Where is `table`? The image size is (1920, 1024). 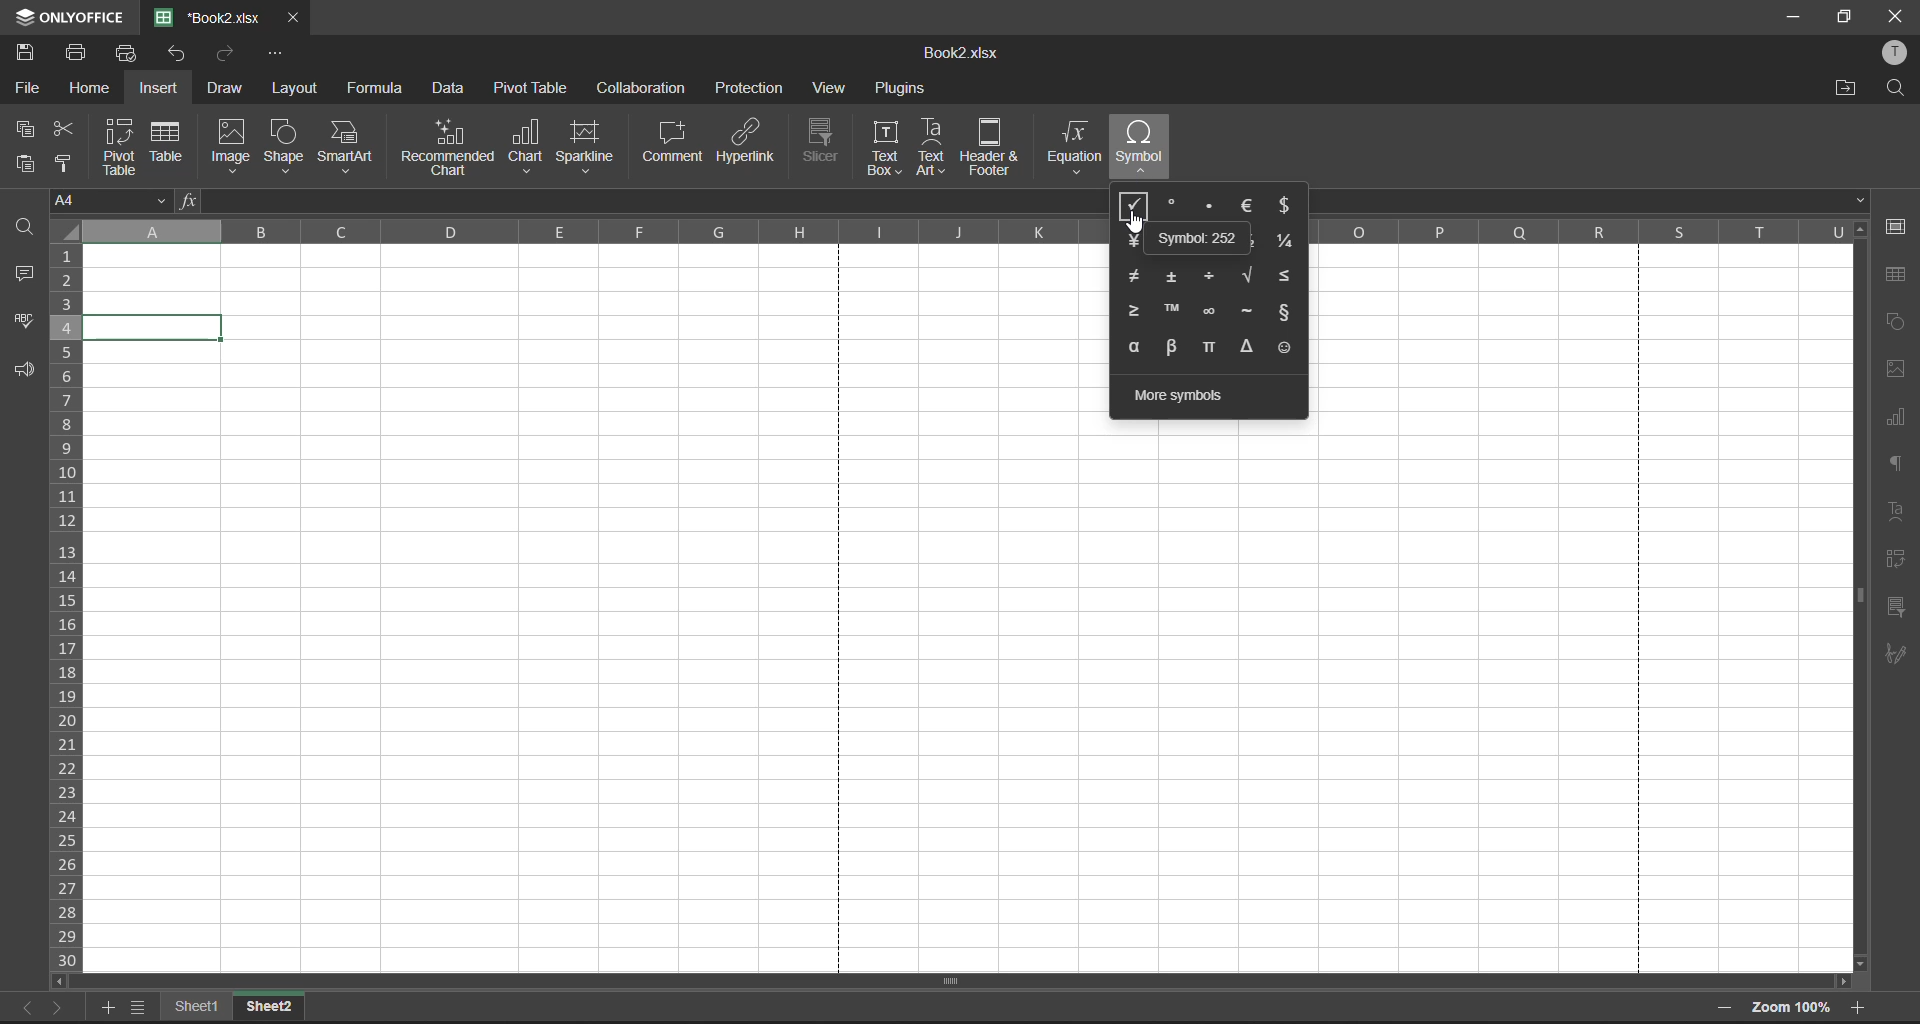
table is located at coordinates (172, 140).